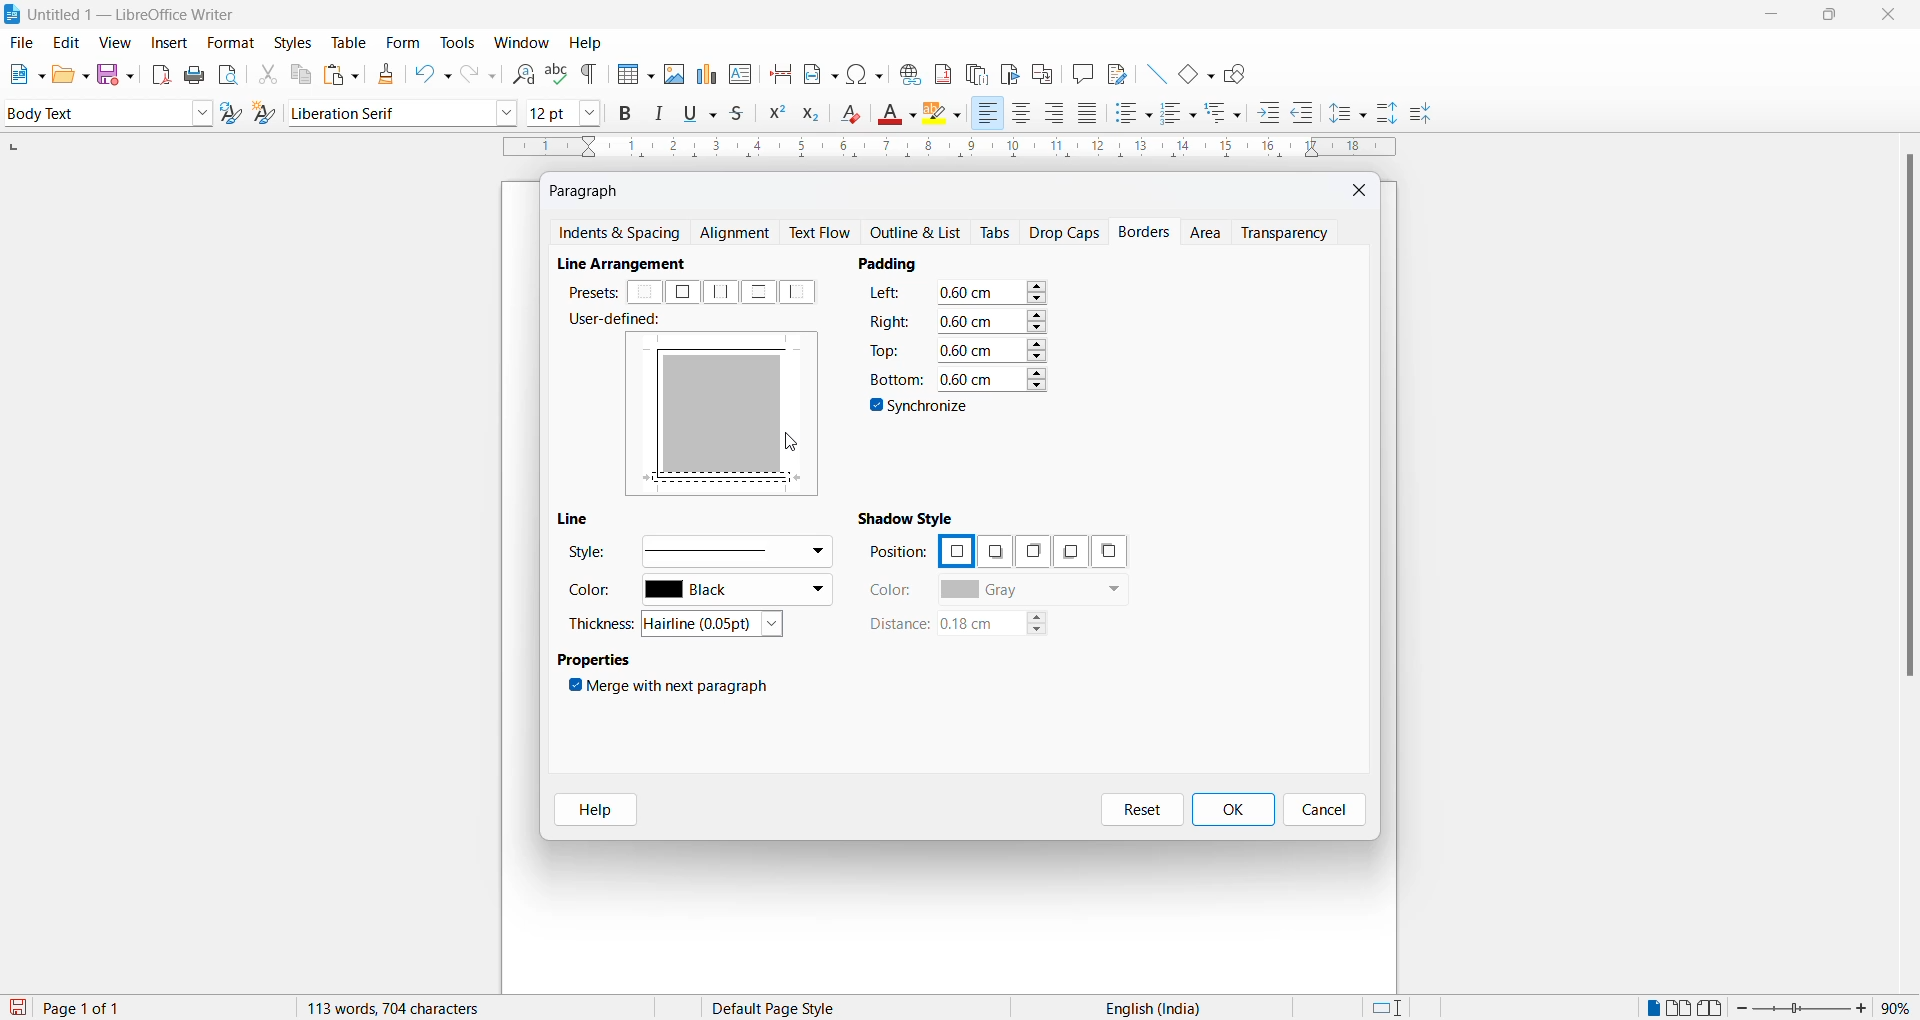 Image resolution: width=1920 pixels, height=1020 pixels. What do you see at coordinates (267, 74) in the screenshot?
I see `cut` at bounding box center [267, 74].